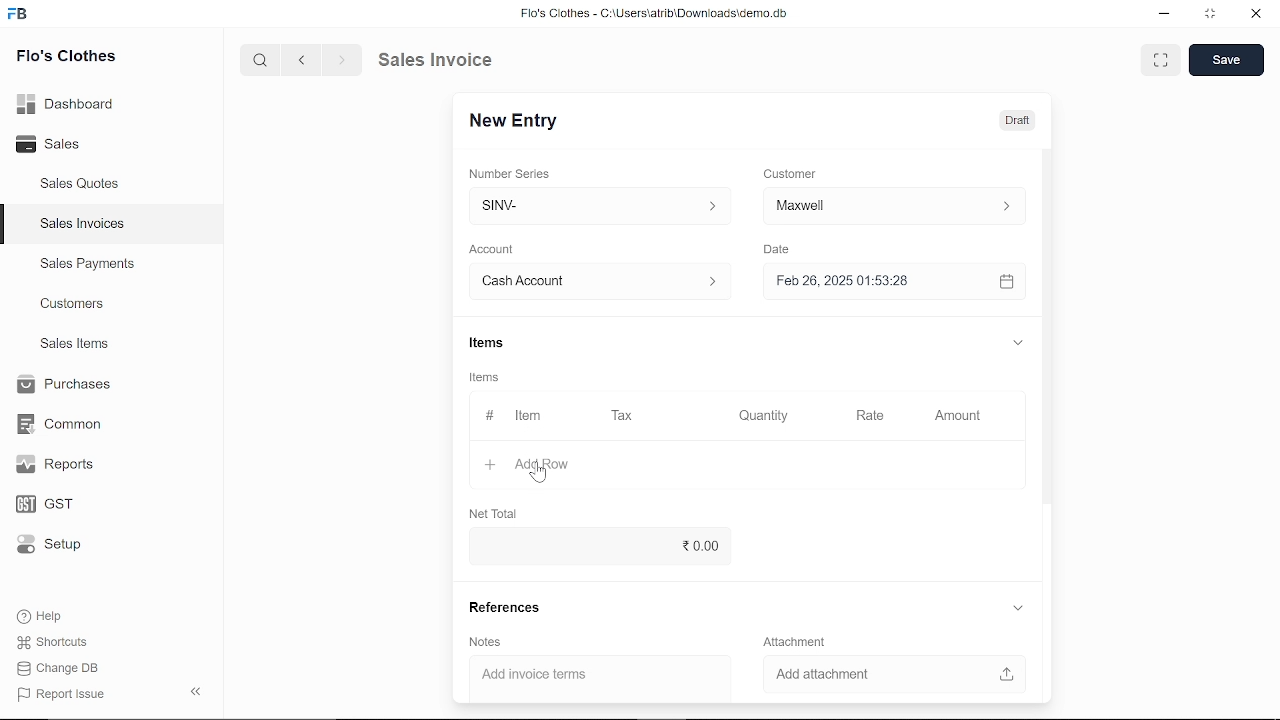 Image resolution: width=1280 pixels, height=720 pixels. Describe the element at coordinates (66, 58) in the screenshot. I see `Flo's Clothes` at that location.